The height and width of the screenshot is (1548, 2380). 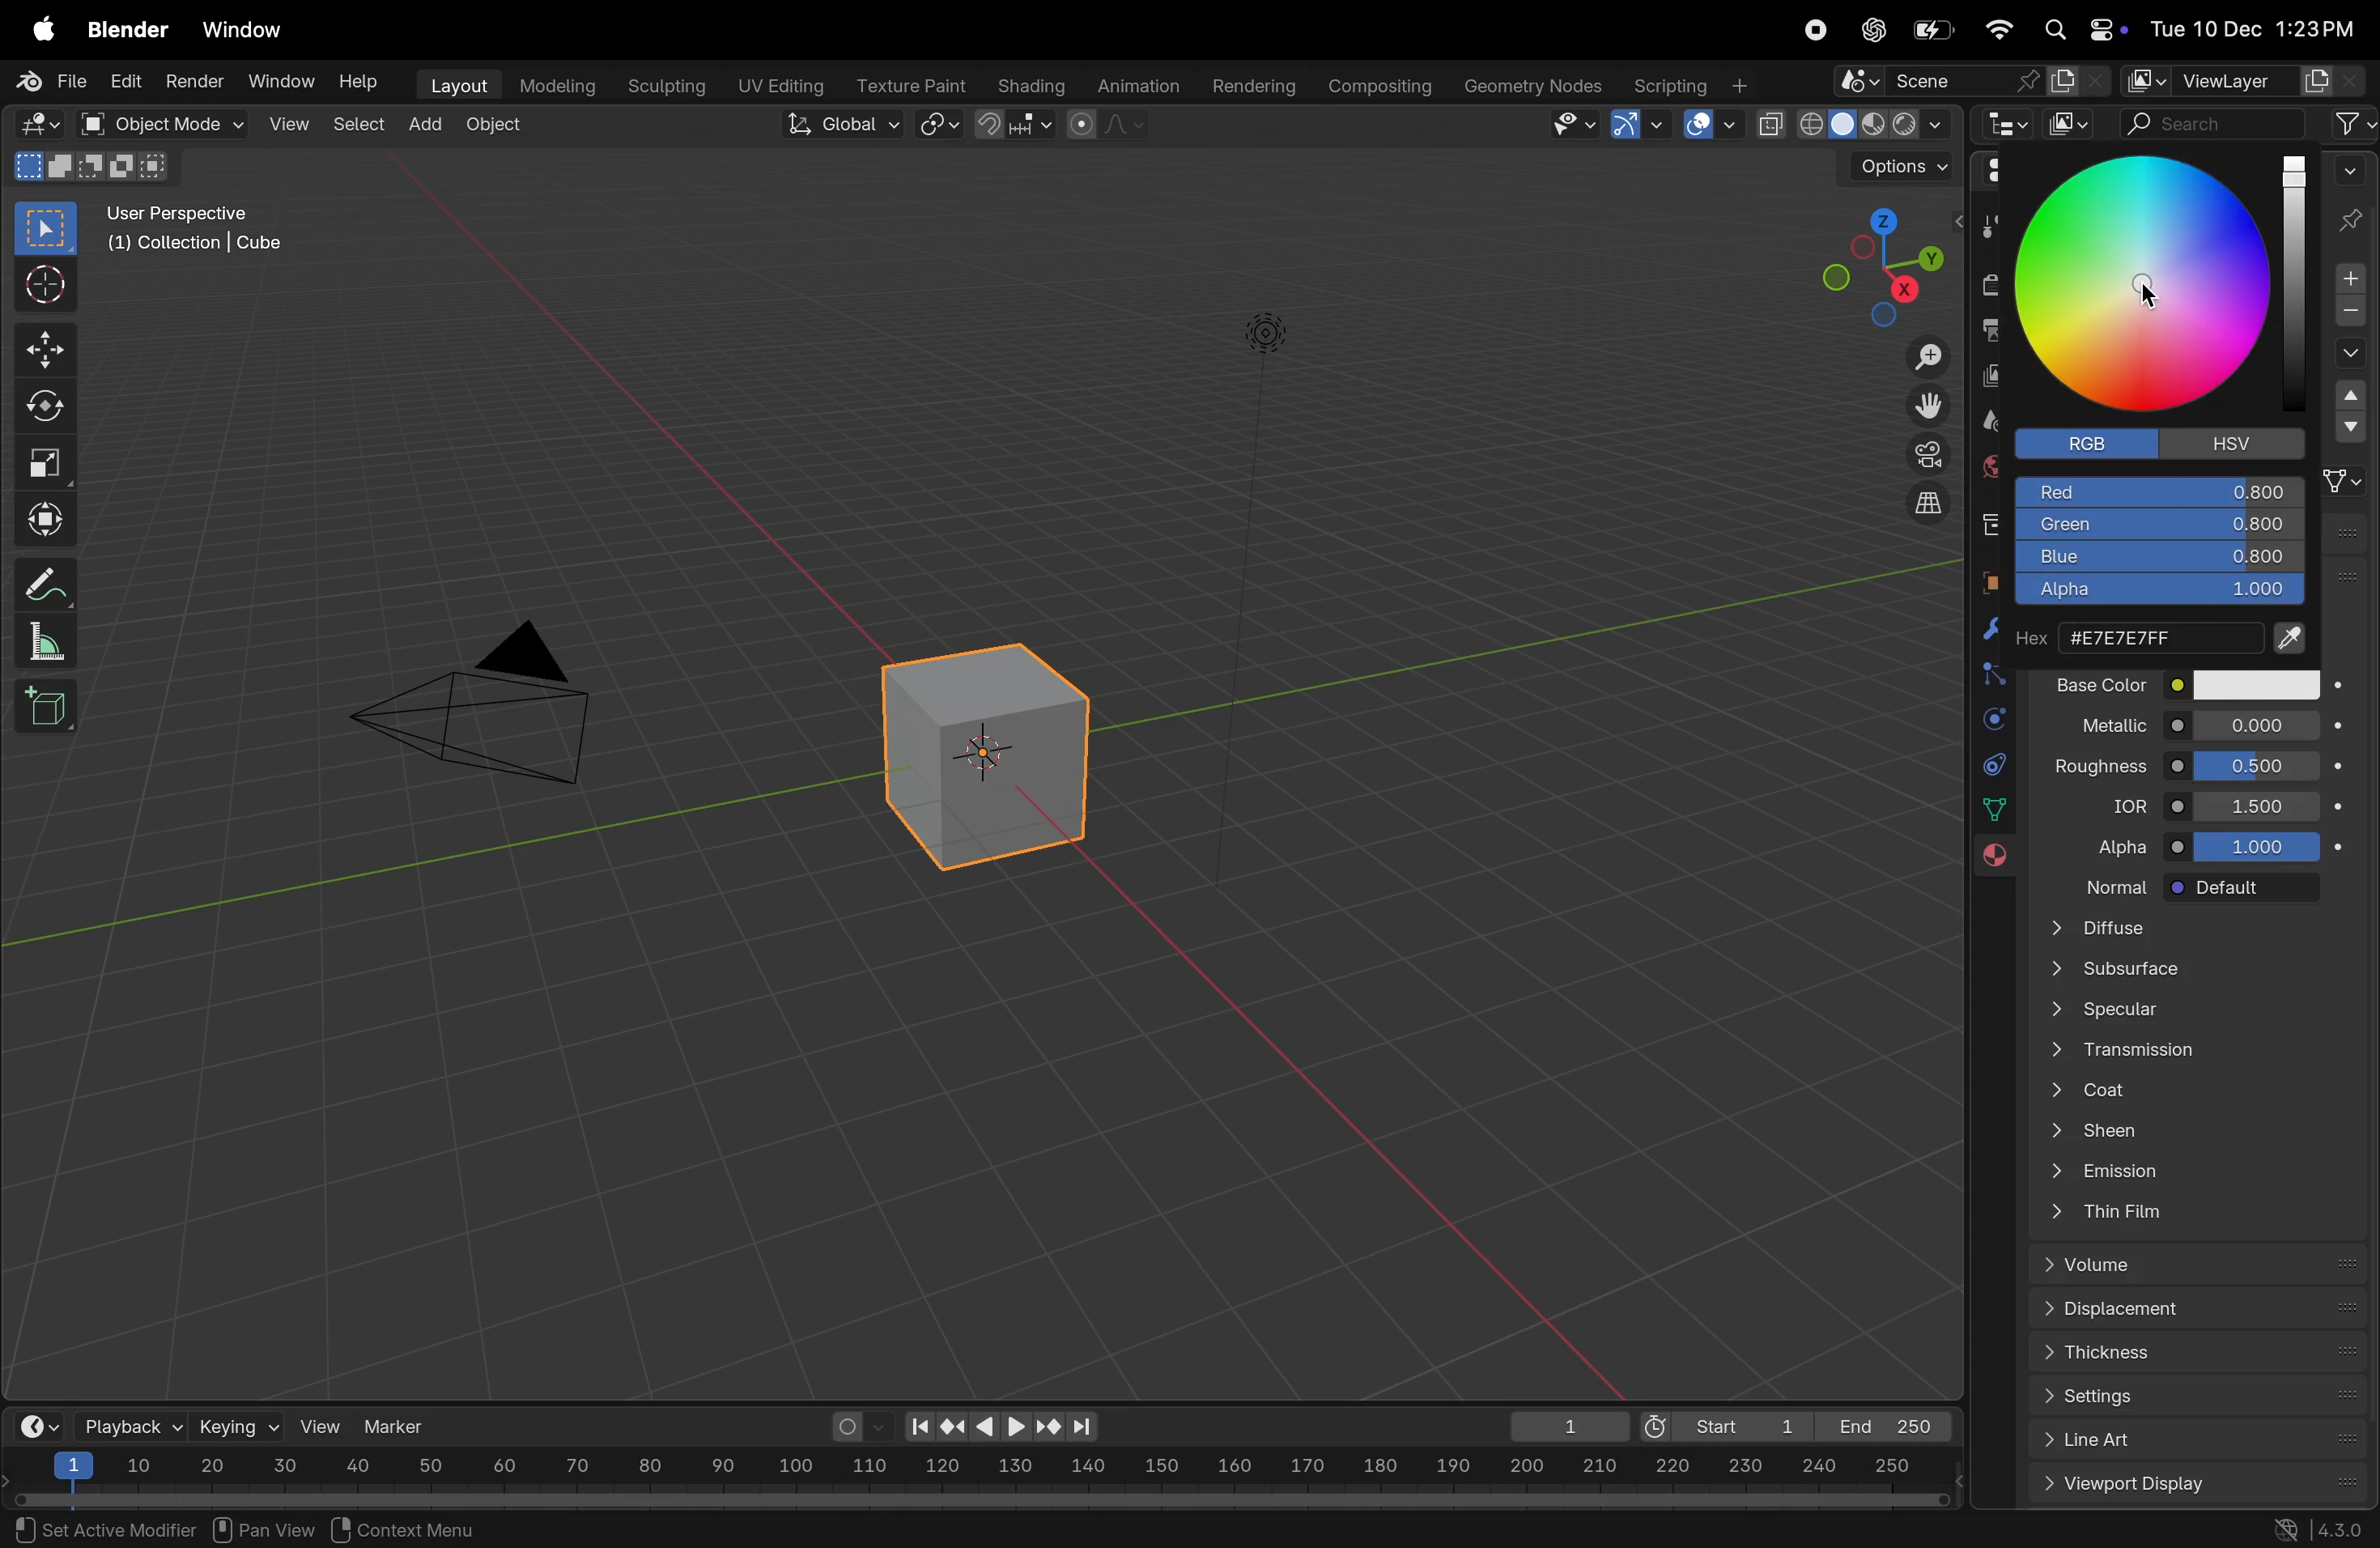 I want to click on physics, so click(x=1992, y=721).